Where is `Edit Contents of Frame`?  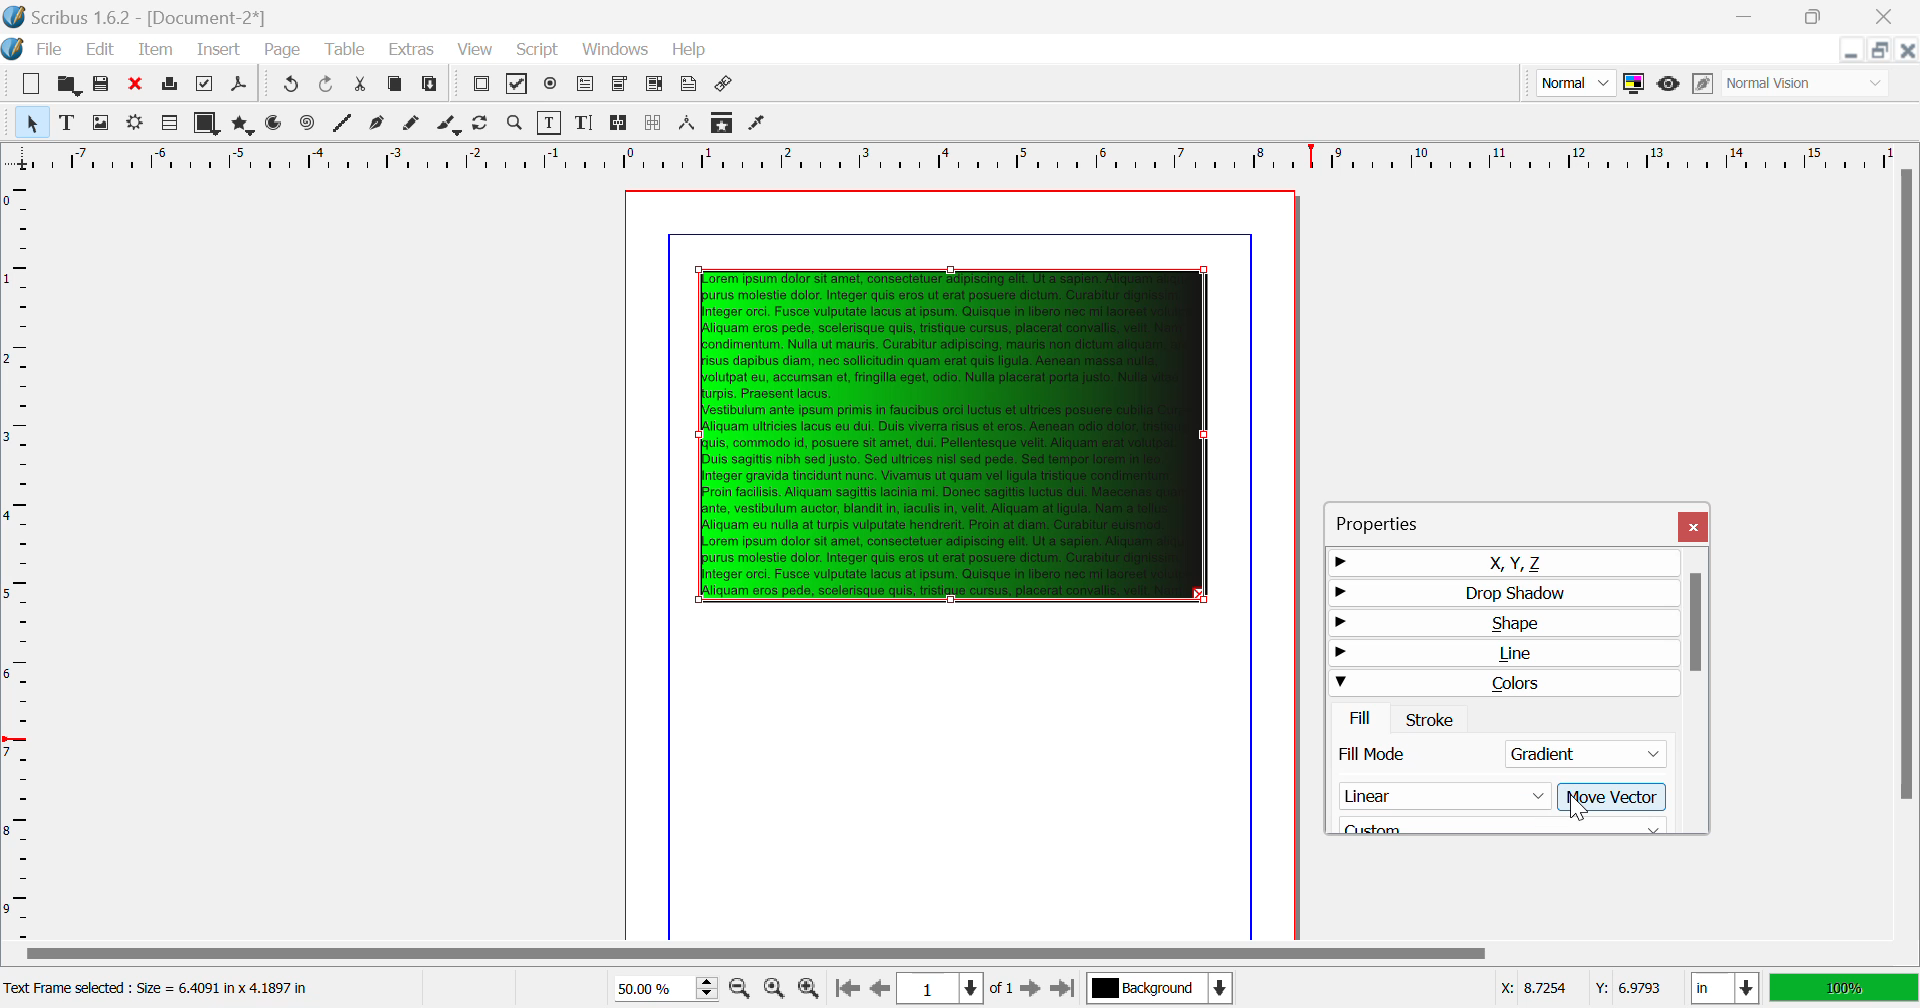 Edit Contents of Frame is located at coordinates (551, 123).